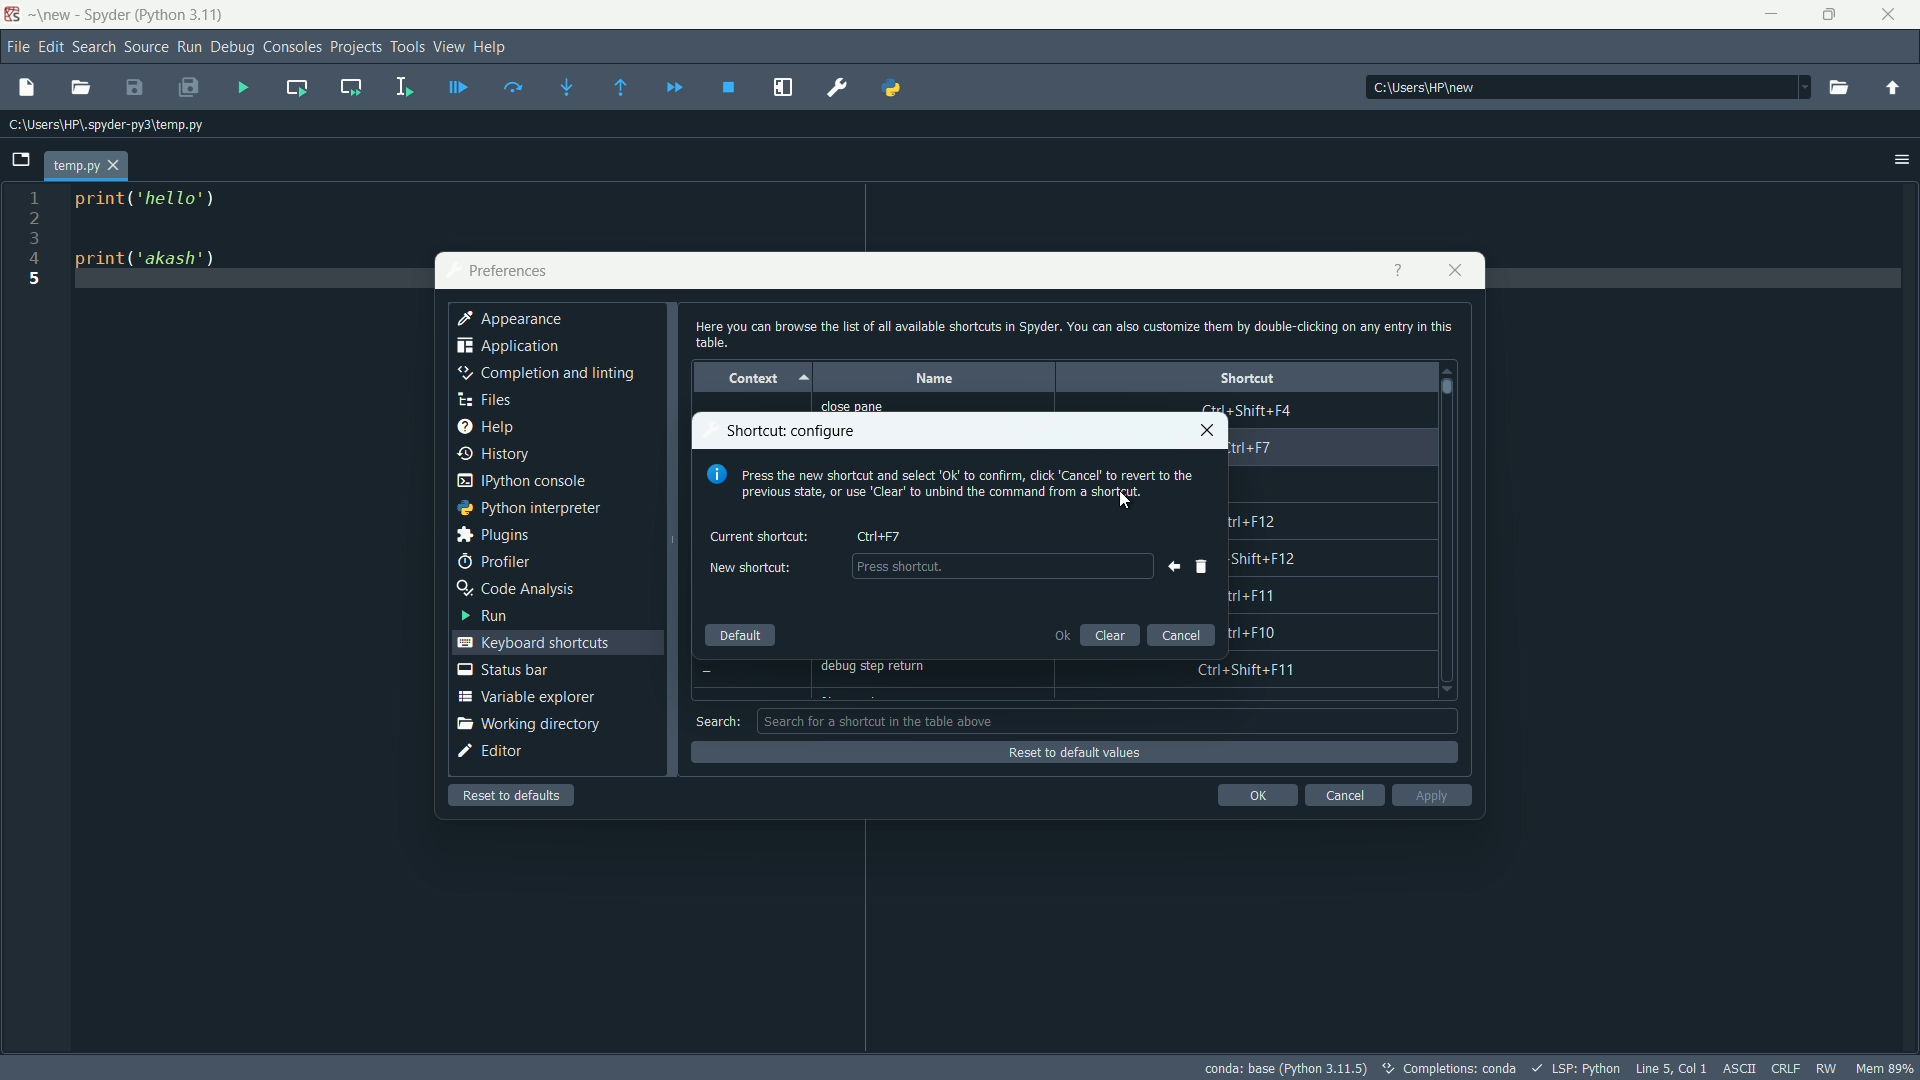 The height and width of the screenshot is (1080, 1920). Describe the element at coordinates (141, 238) in the screenshot. I see `code editor - print('hello') print ('akash')` at that location.